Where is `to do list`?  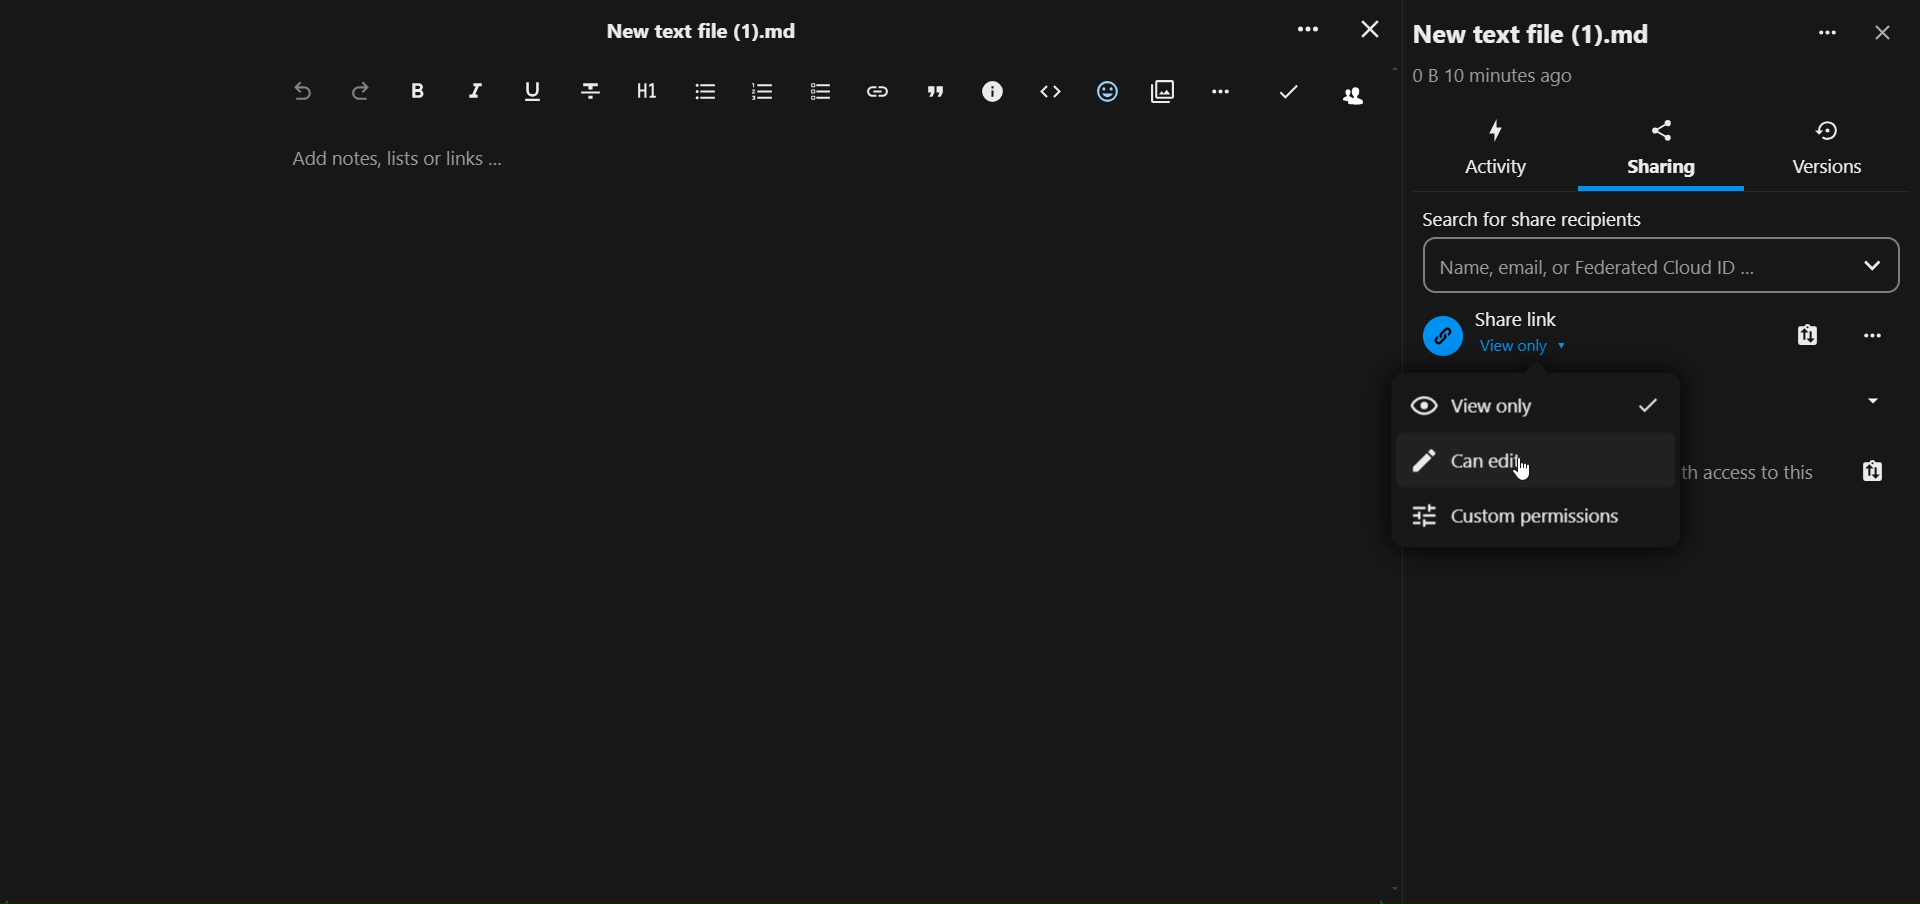 to do list is located at coordinates (818, 93).